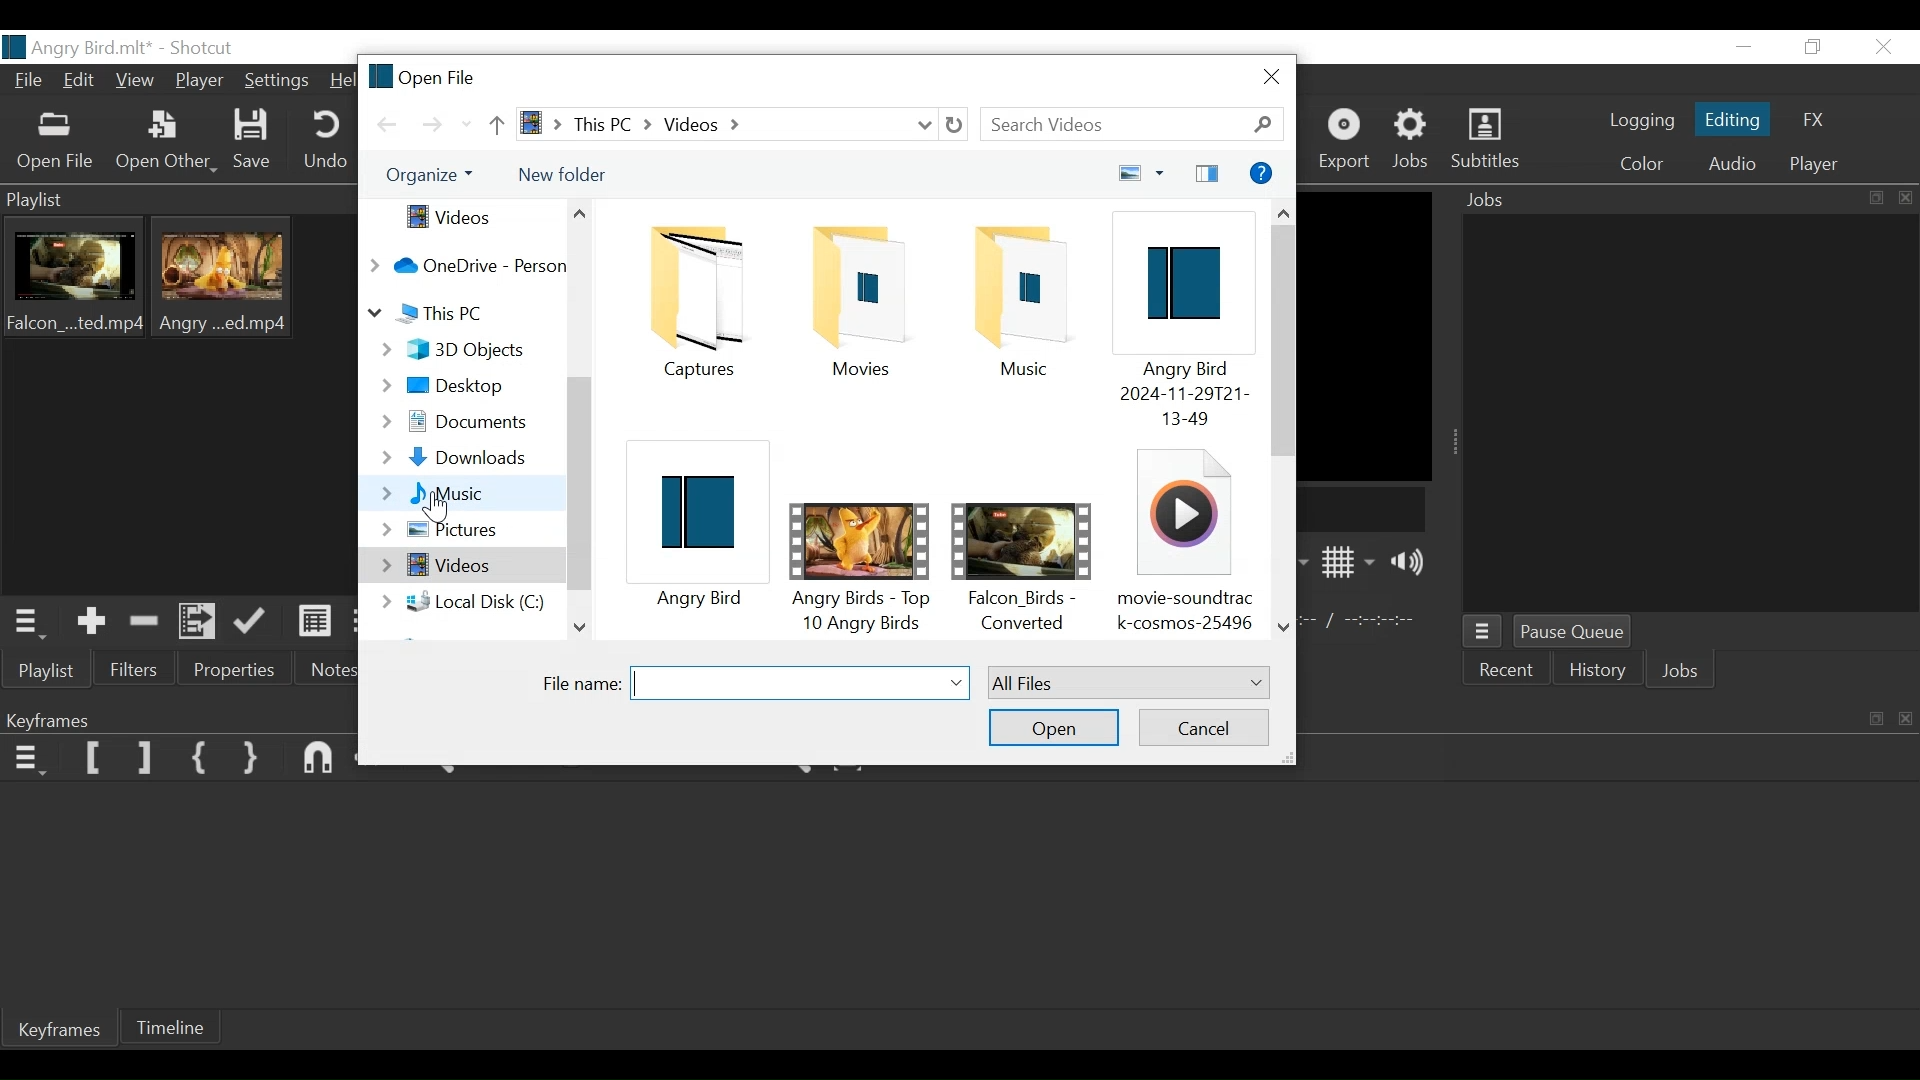  I want to click on Open File, so click(419, 76).